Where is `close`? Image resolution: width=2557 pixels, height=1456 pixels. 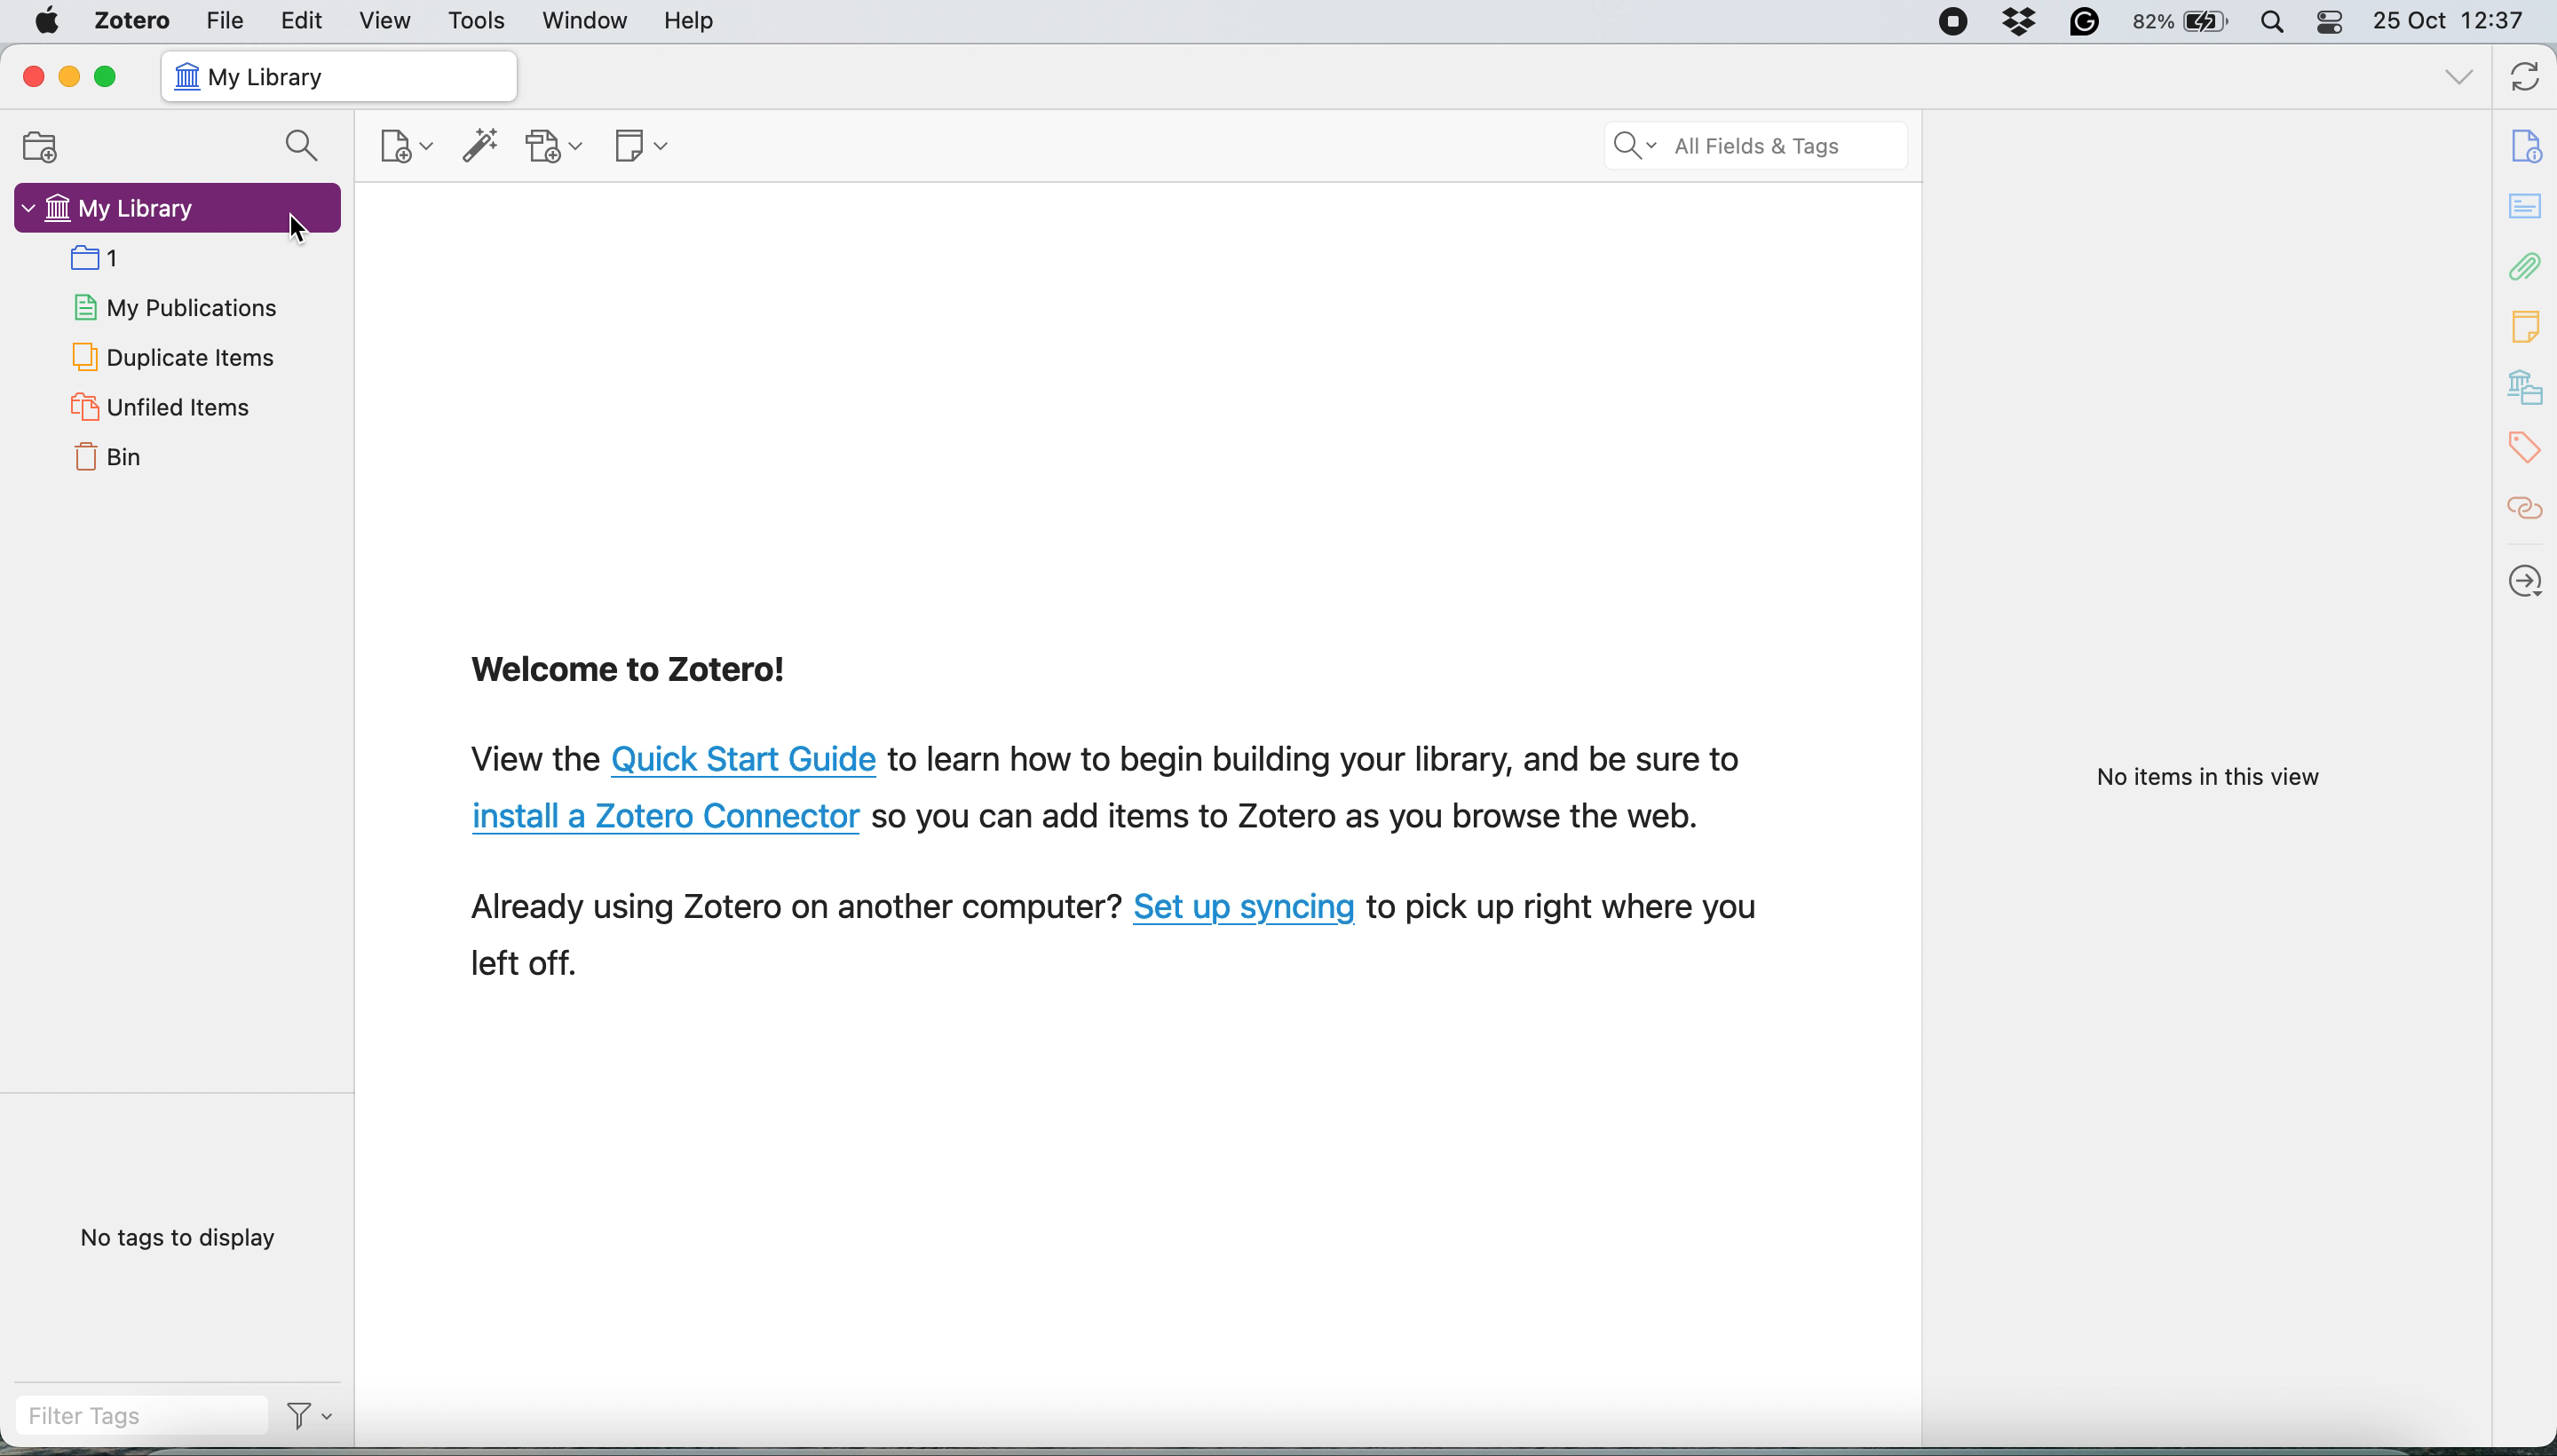
close is located at coordinates (30, 77).